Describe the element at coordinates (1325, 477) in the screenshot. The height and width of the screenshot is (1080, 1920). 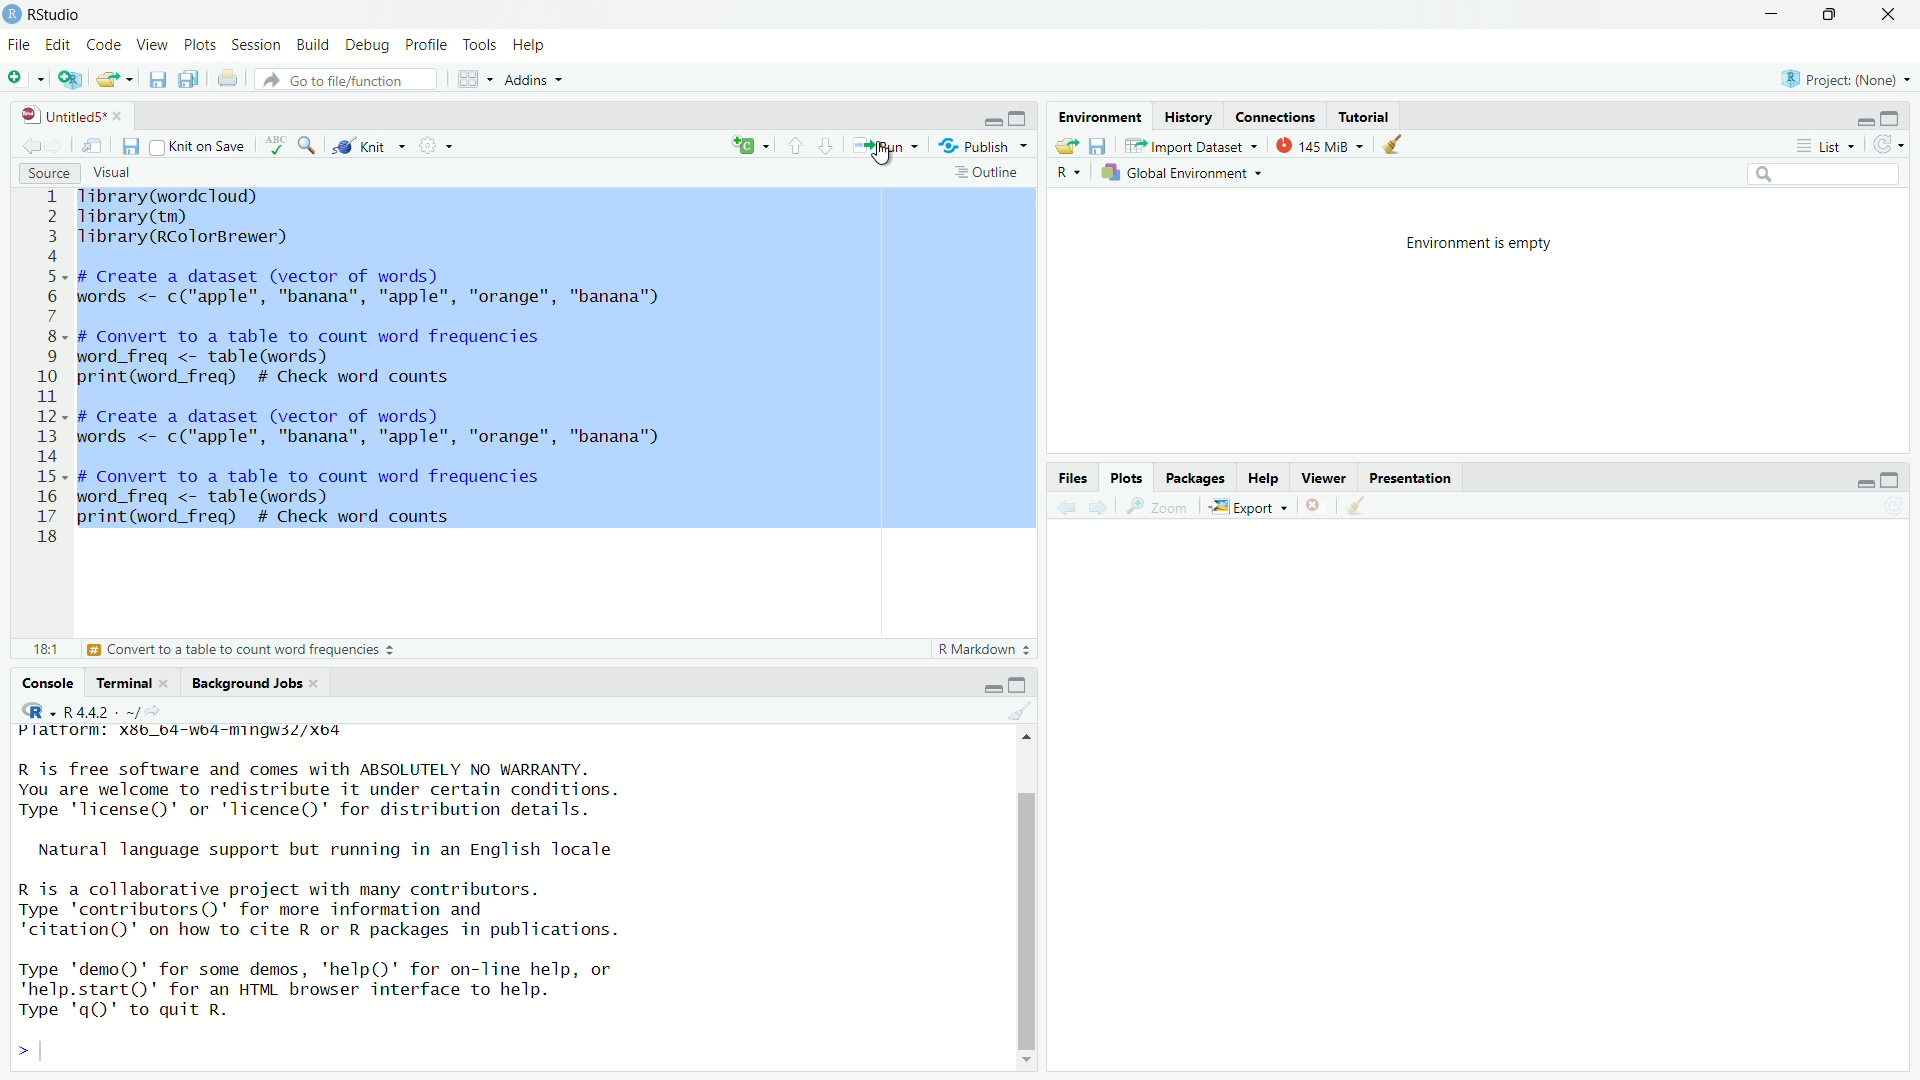
I see `Viewer` at that location.